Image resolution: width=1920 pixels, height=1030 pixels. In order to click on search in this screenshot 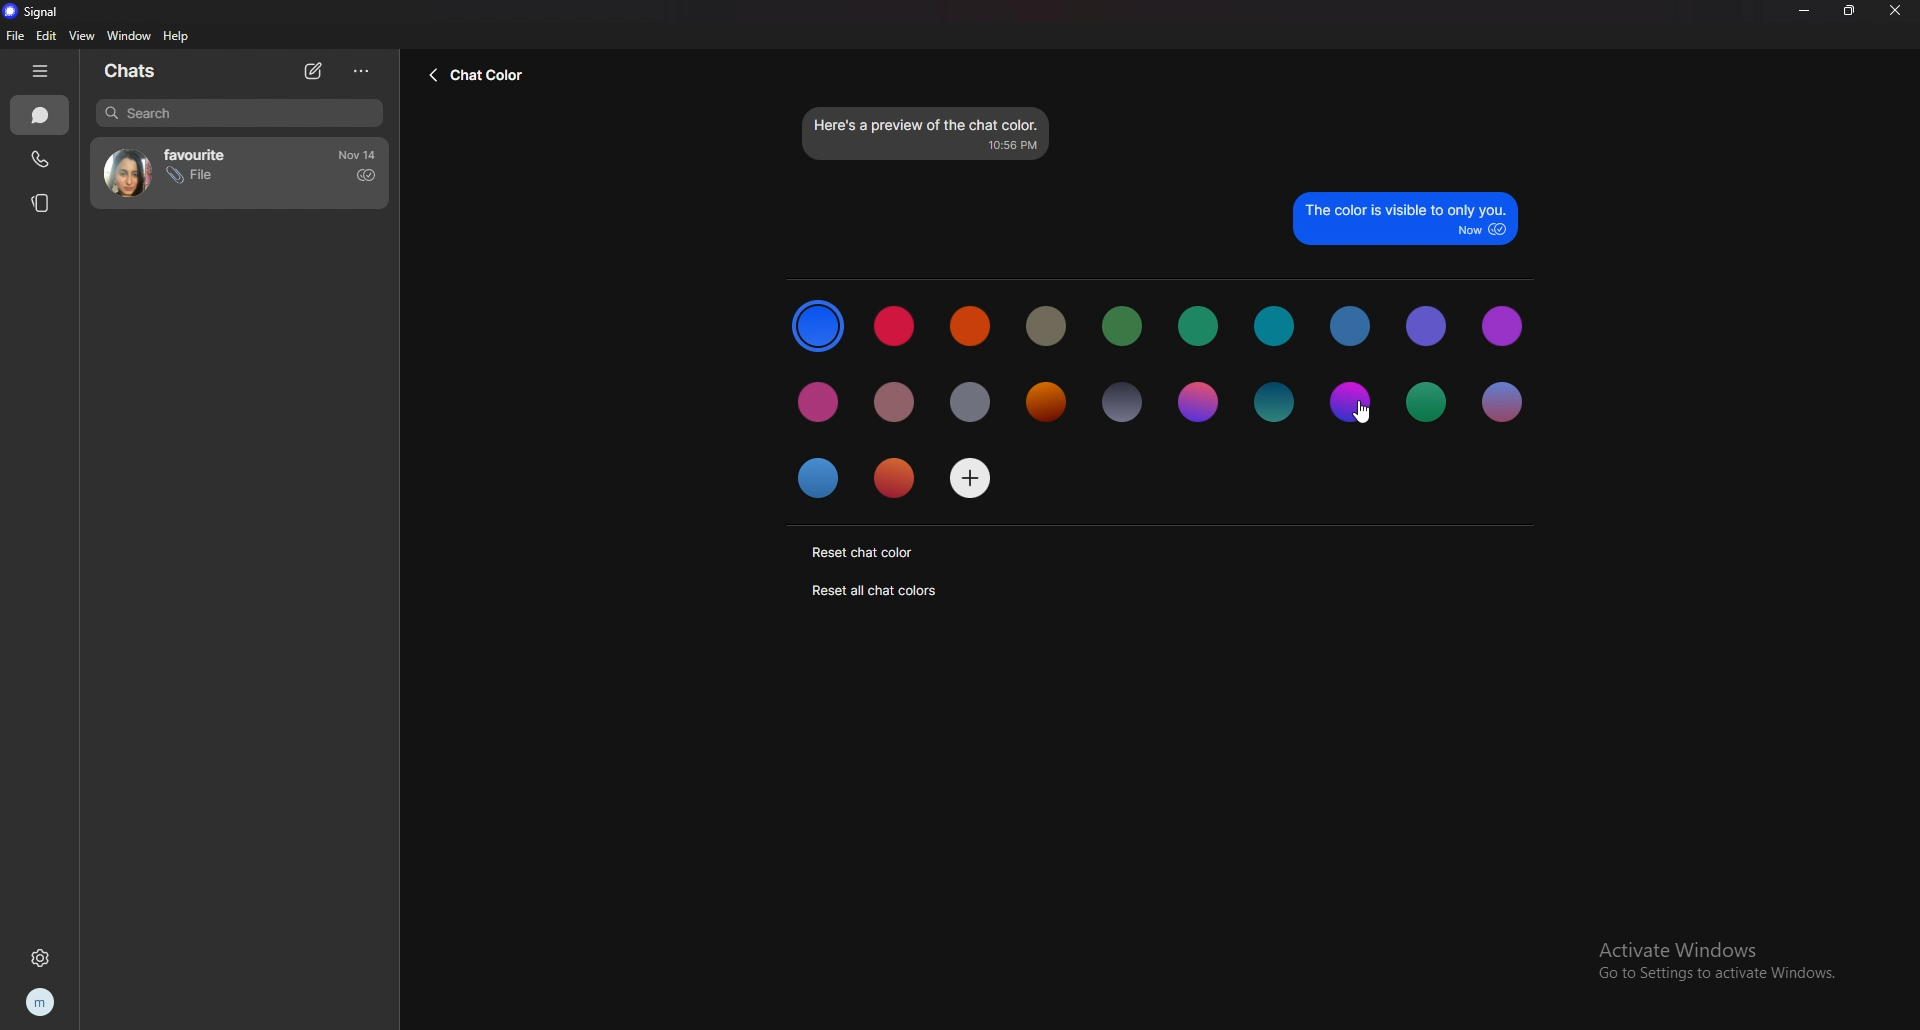, I will do `click(239, 114)`.